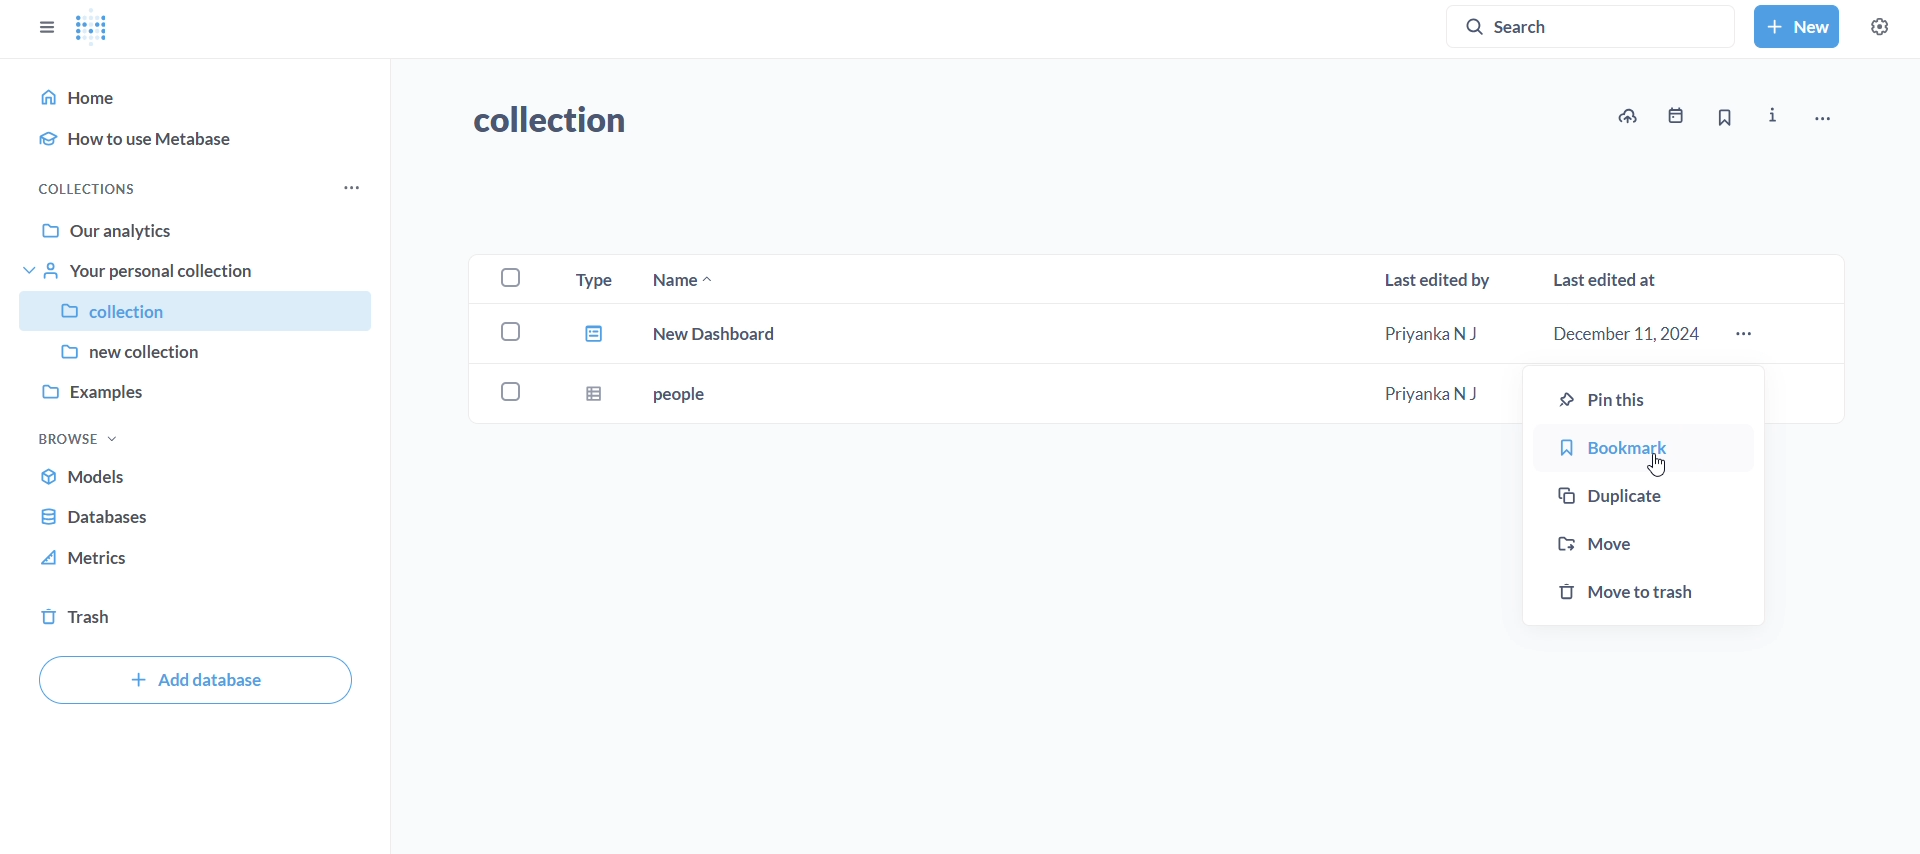 This screenshot has height=854, width=1920. I want to click on last edited at, so click(1610, 281).